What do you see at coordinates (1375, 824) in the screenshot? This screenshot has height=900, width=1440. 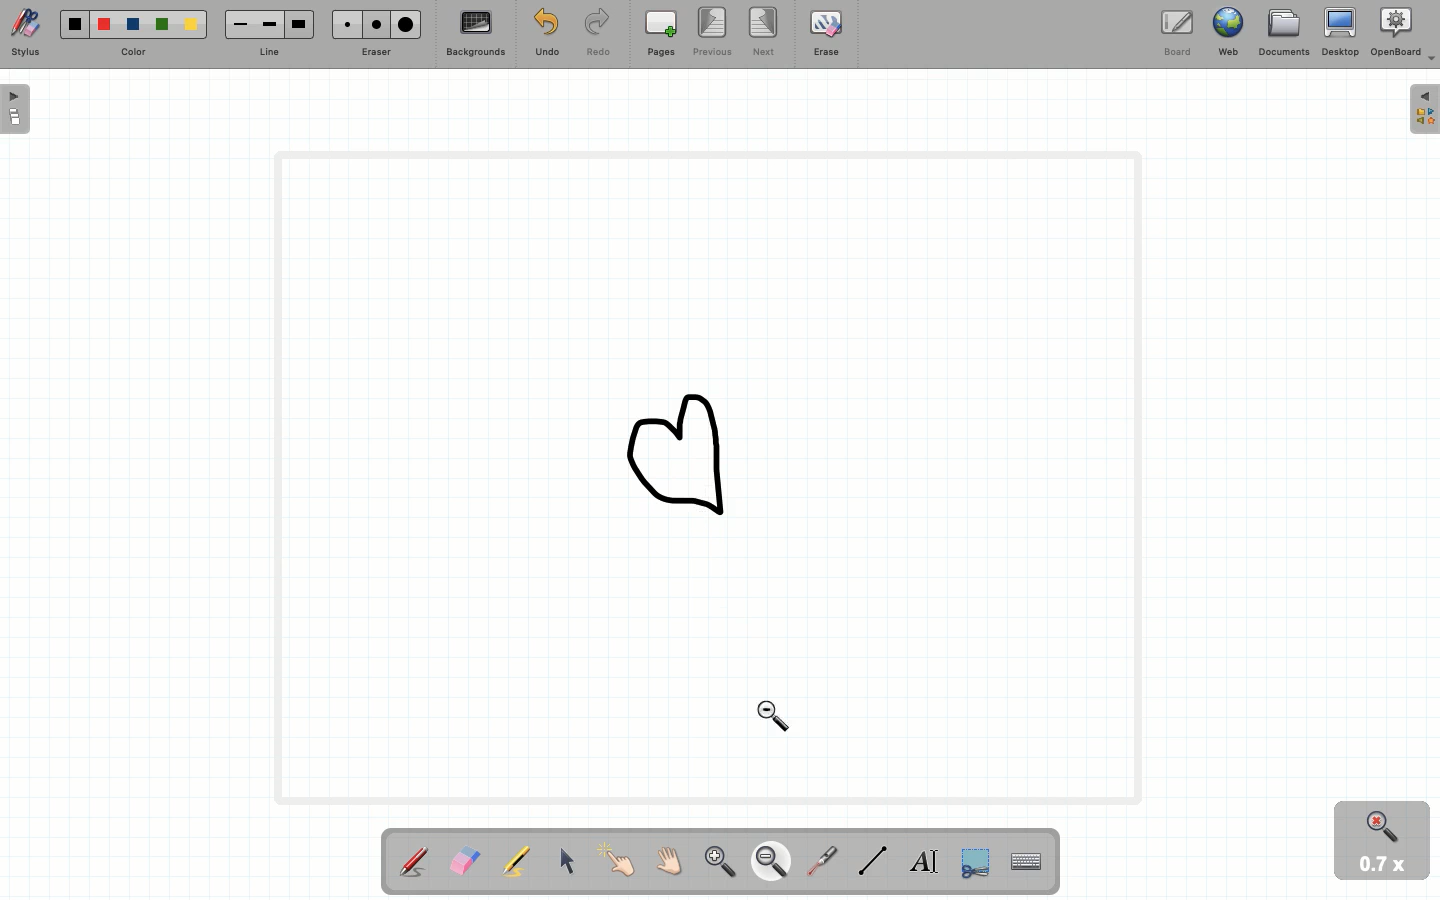 I see `Zoom in` at bounding box center [1375, 824].